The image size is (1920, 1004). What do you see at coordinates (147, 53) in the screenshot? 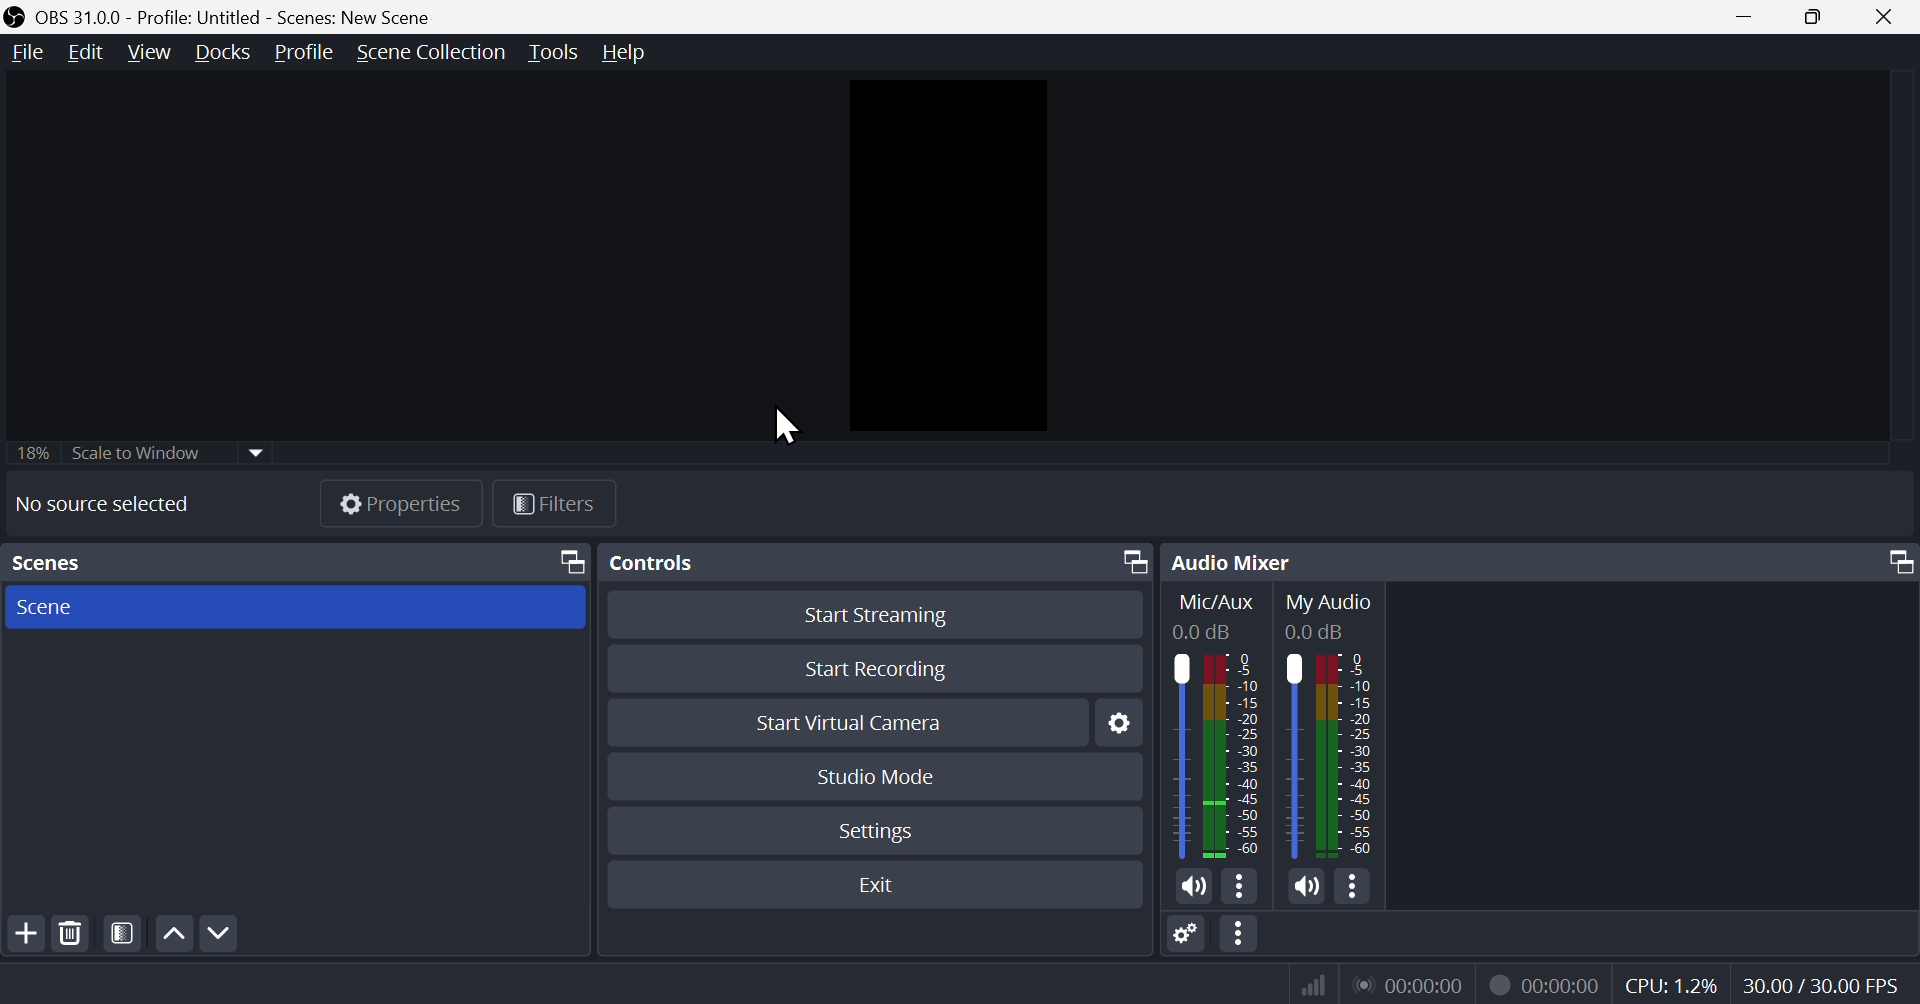
I see `View` at bounding box center [147, 53].